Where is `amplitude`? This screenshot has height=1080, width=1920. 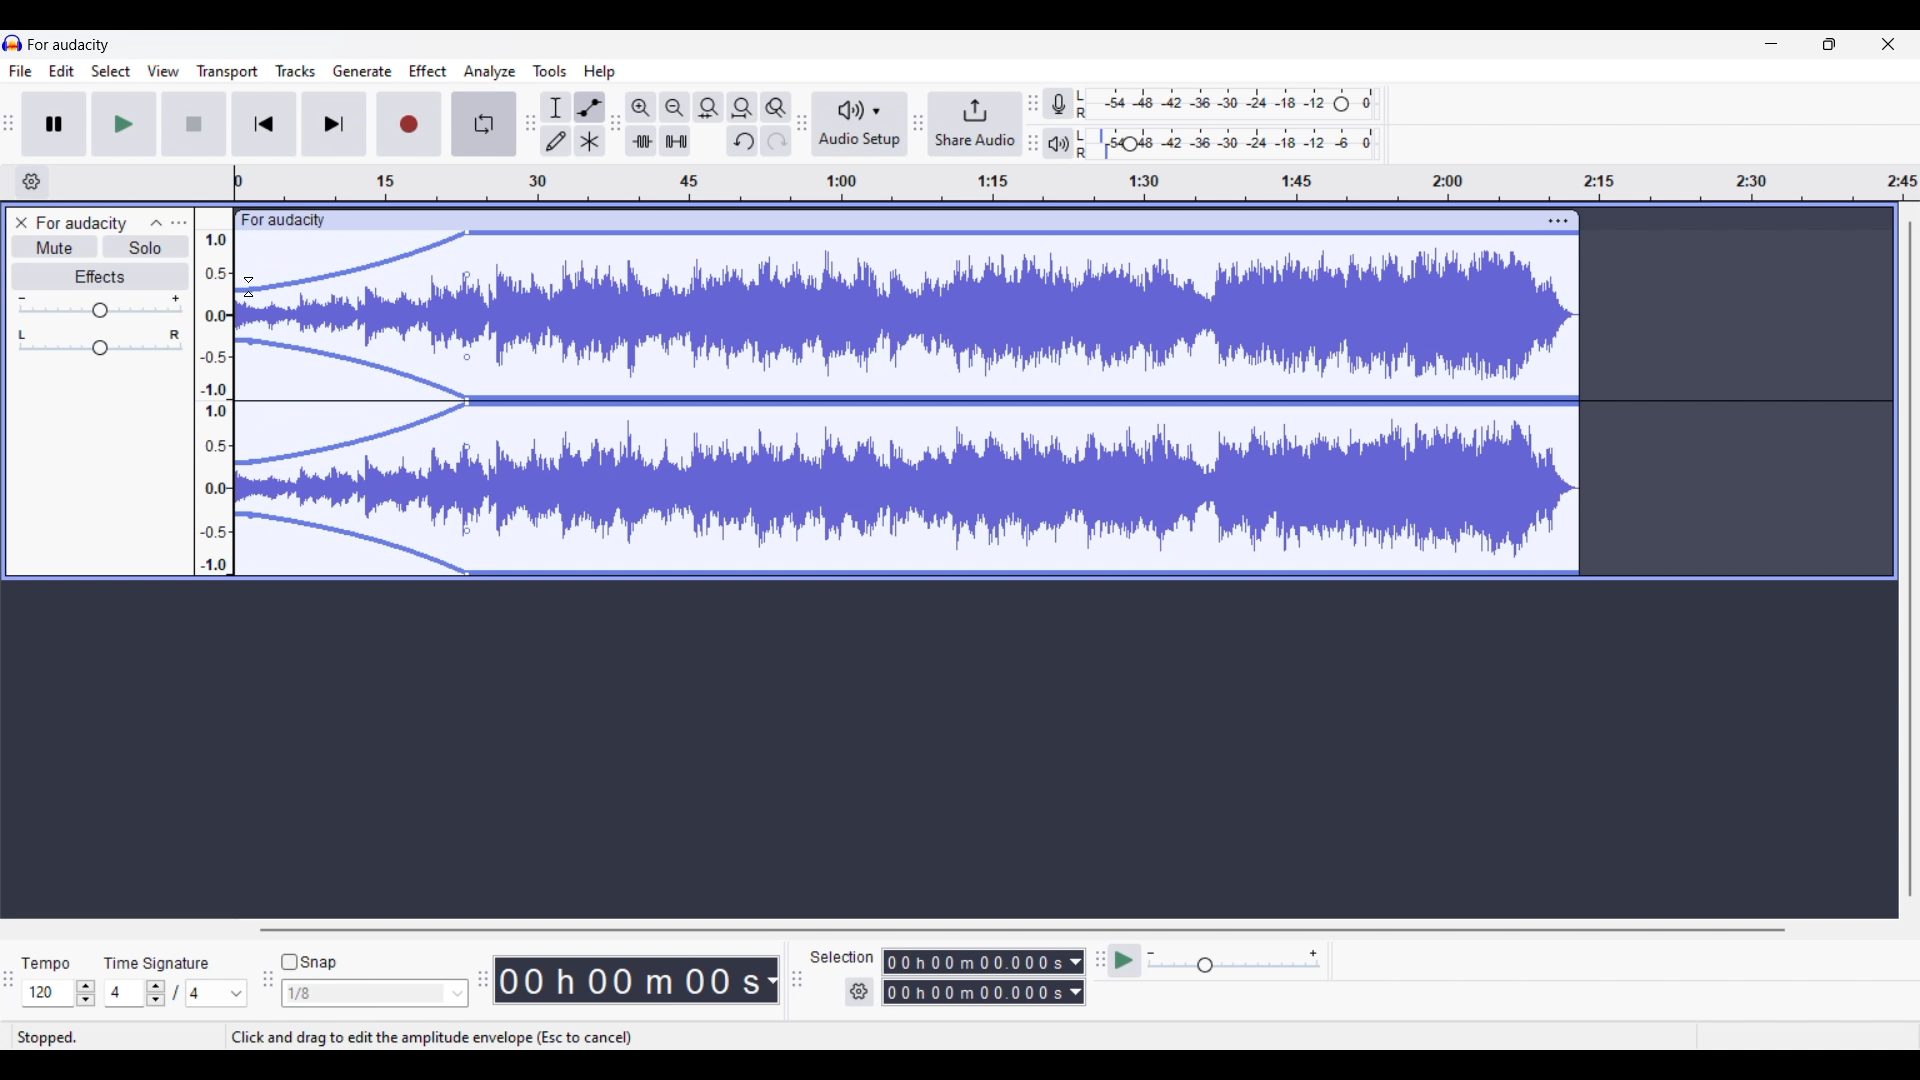 amplitude is located at coordinates (215, 402).